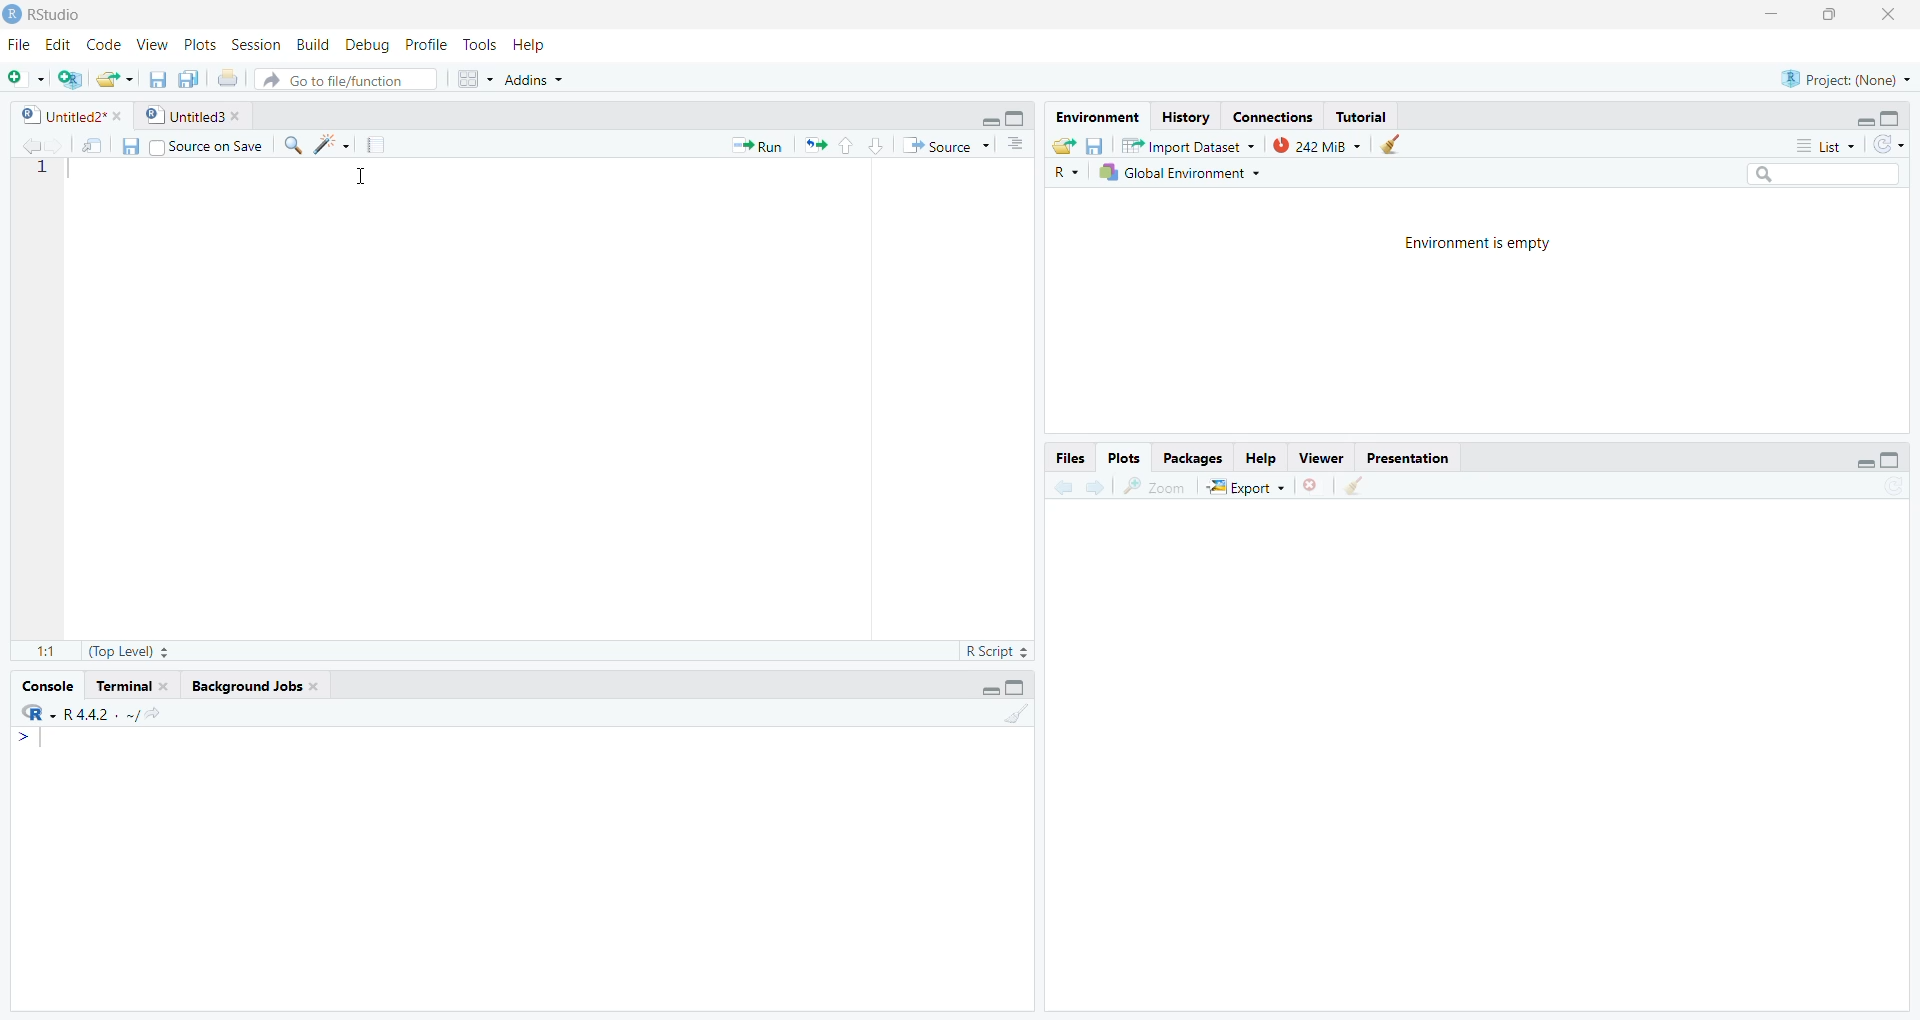  Describe the element at coordinates (1892, 460) in the screenshot. I see `maximize` at that location.